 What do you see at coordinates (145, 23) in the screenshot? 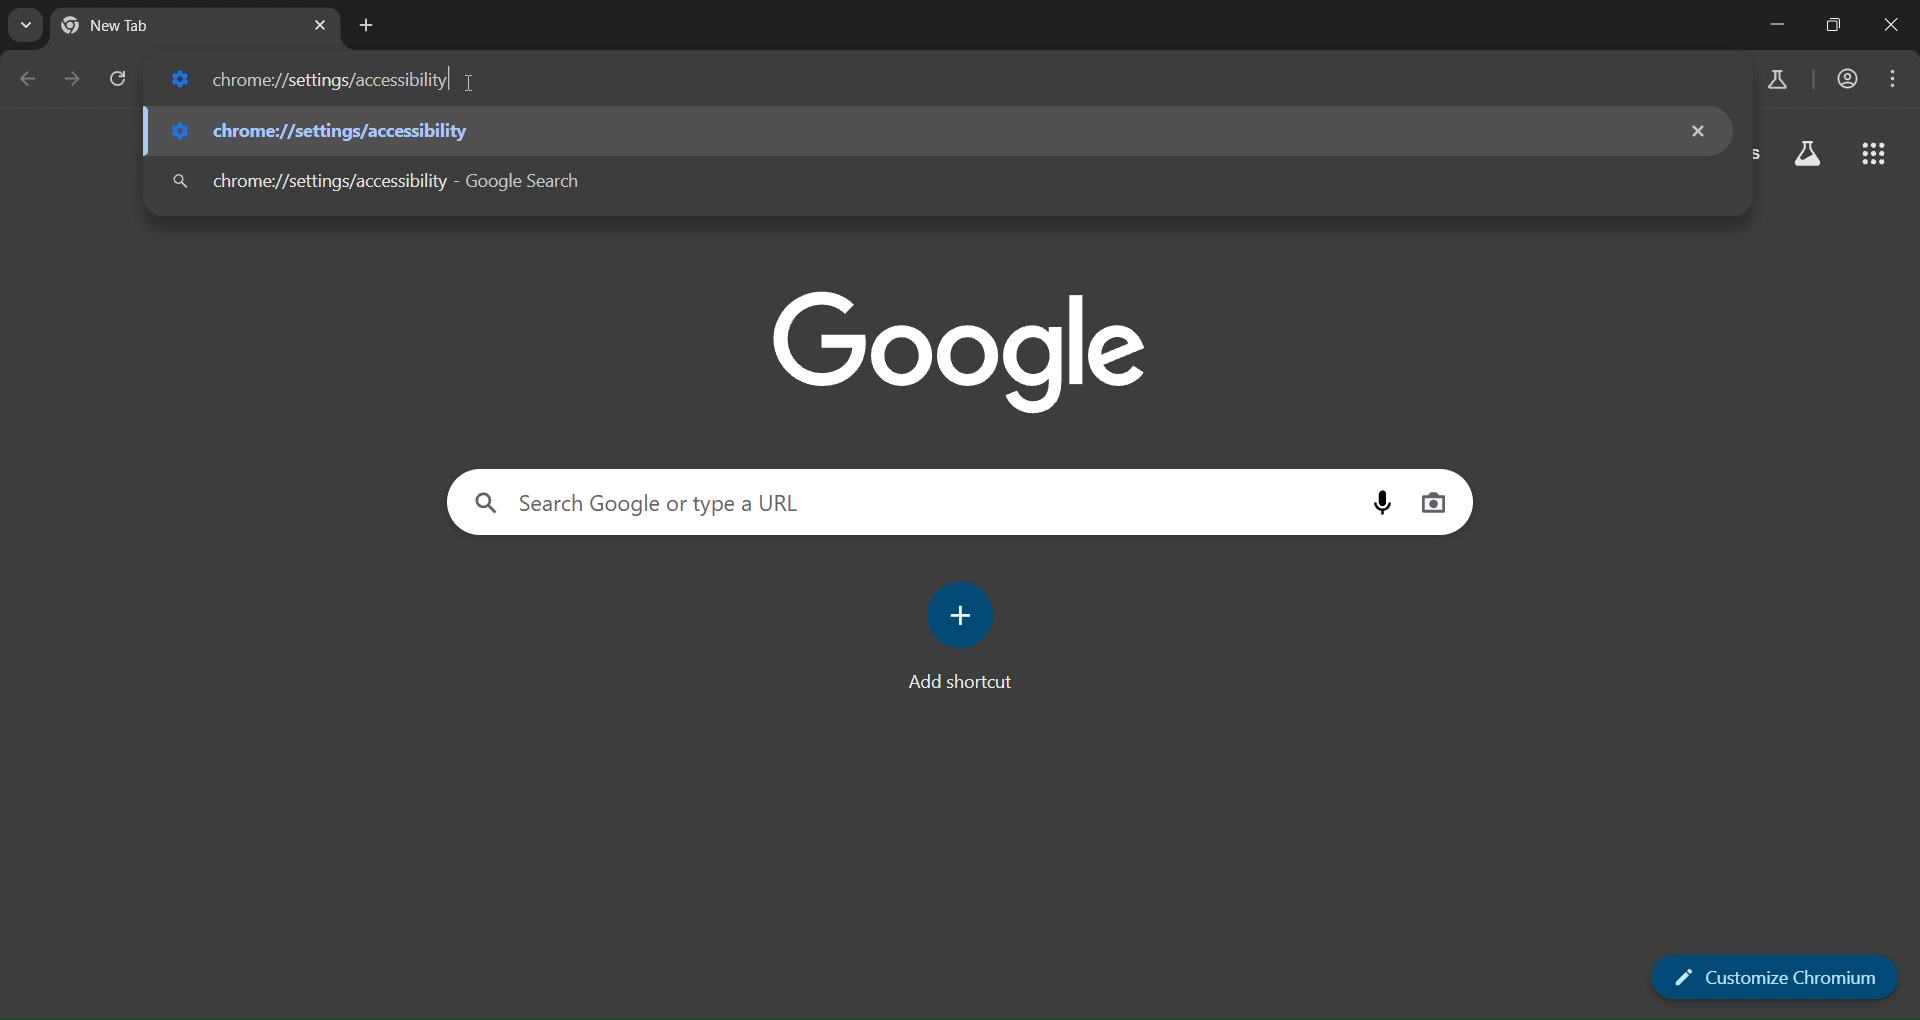
I see `New Tab` at bounding box center [145, 23].